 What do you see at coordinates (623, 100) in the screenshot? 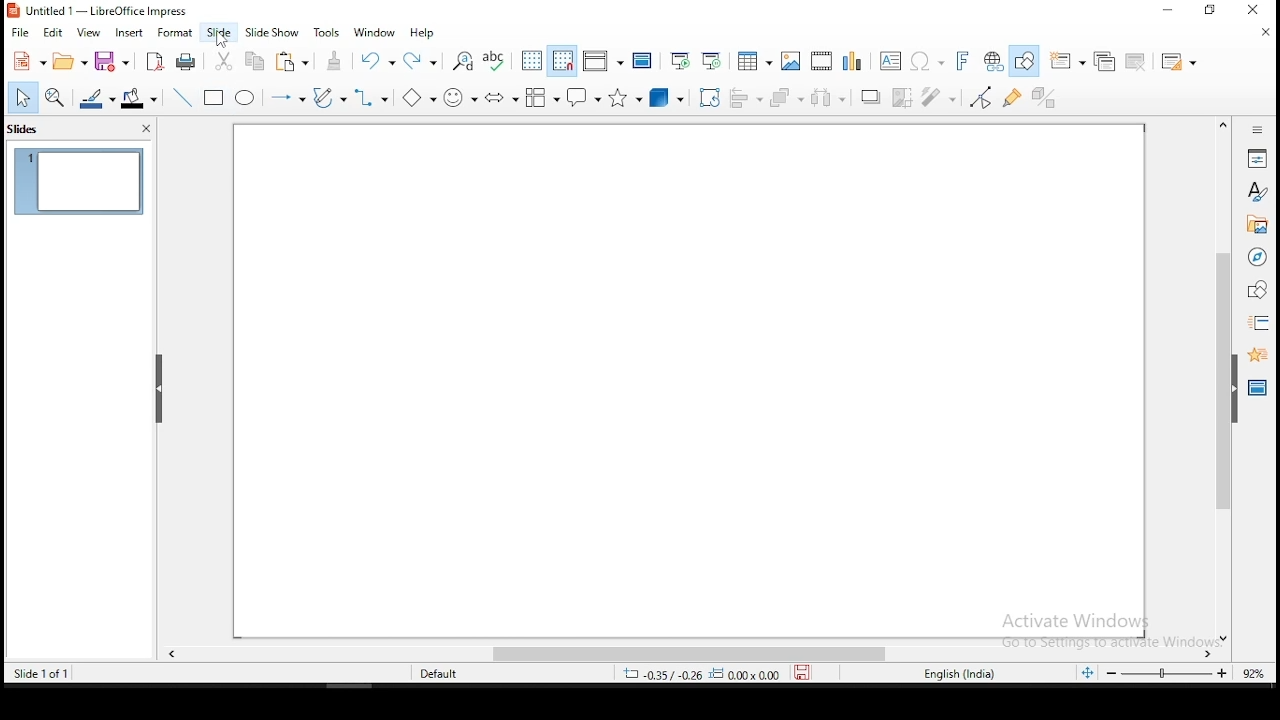
I see `stars and banners` at bounding box center [623, 100].